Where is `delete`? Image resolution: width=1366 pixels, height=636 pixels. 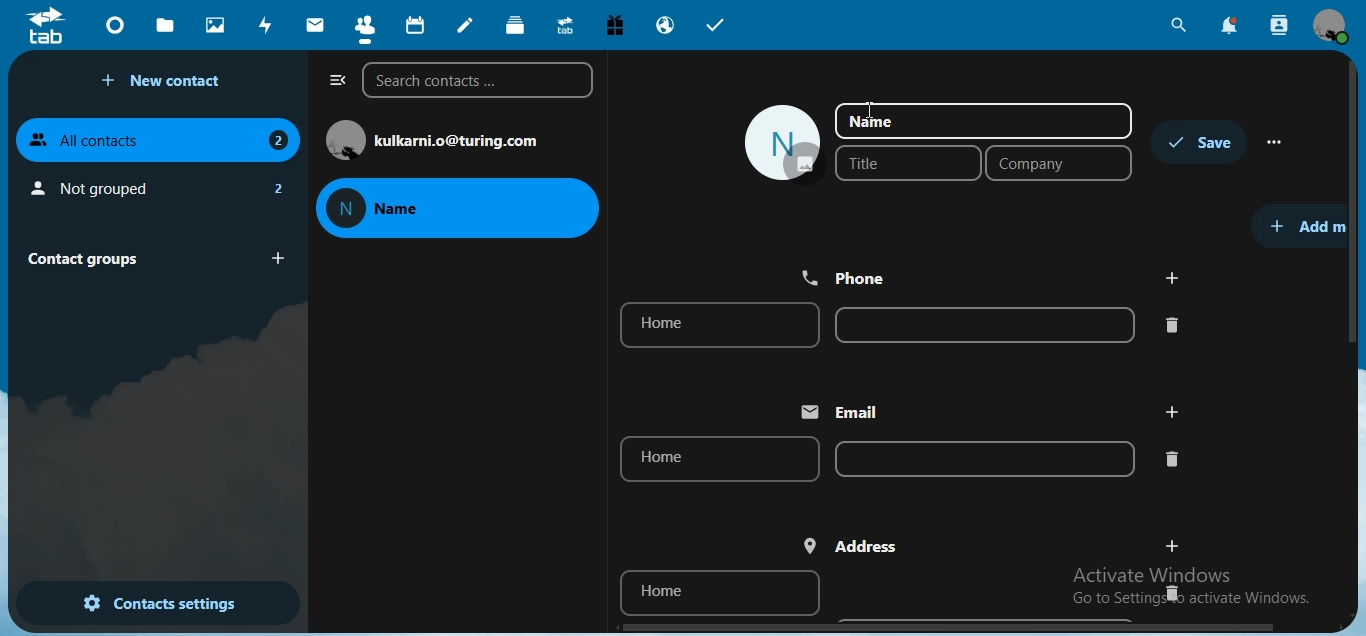
delete is located at coordinates (1172, 459).